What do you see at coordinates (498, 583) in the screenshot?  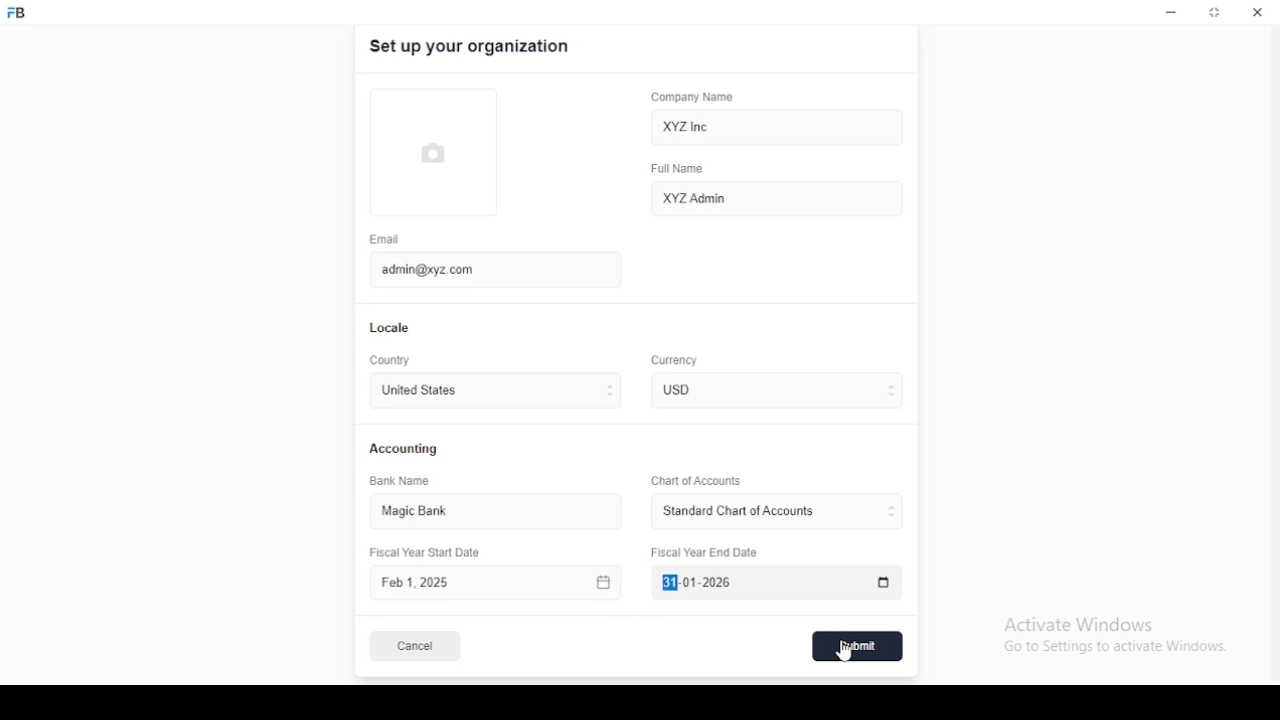 I see `Fiscal Year Start Date` at bounding box center [498, 583].